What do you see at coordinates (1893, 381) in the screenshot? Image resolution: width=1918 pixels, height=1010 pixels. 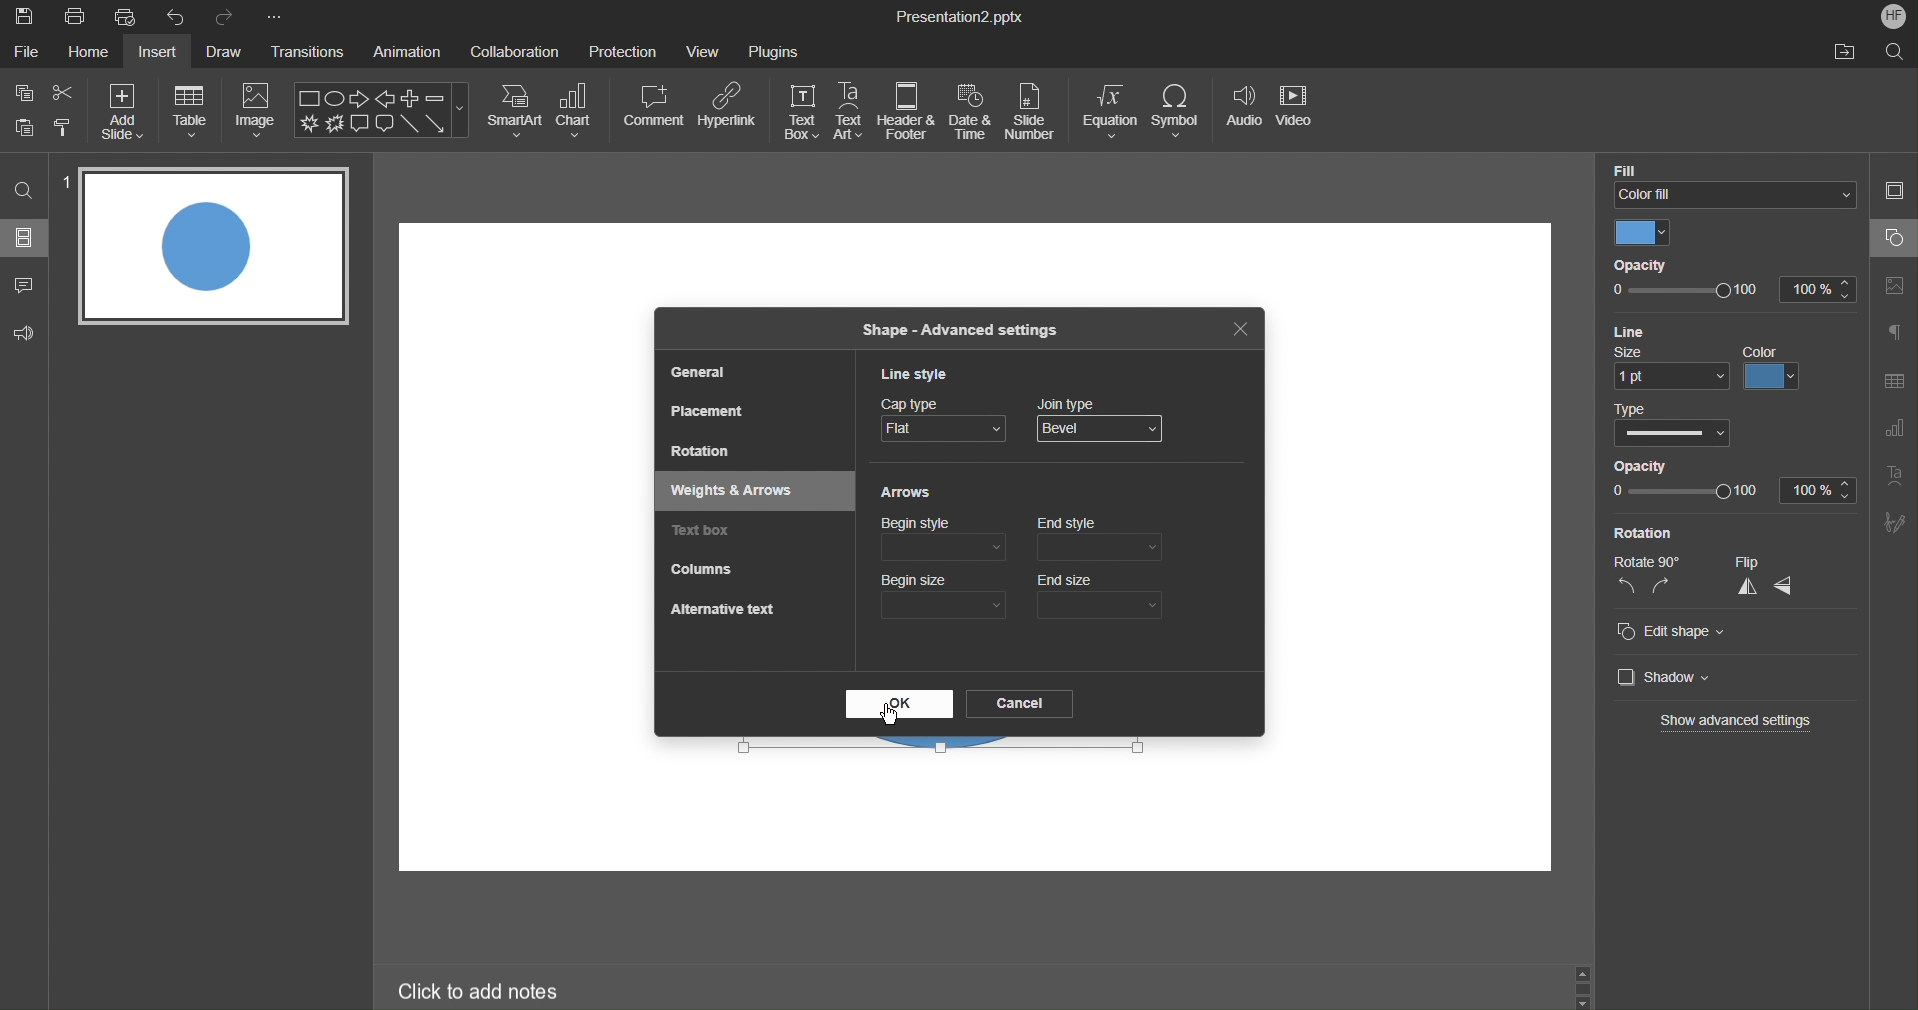 I see `Table Settings` at bounding box center [1893, 381].